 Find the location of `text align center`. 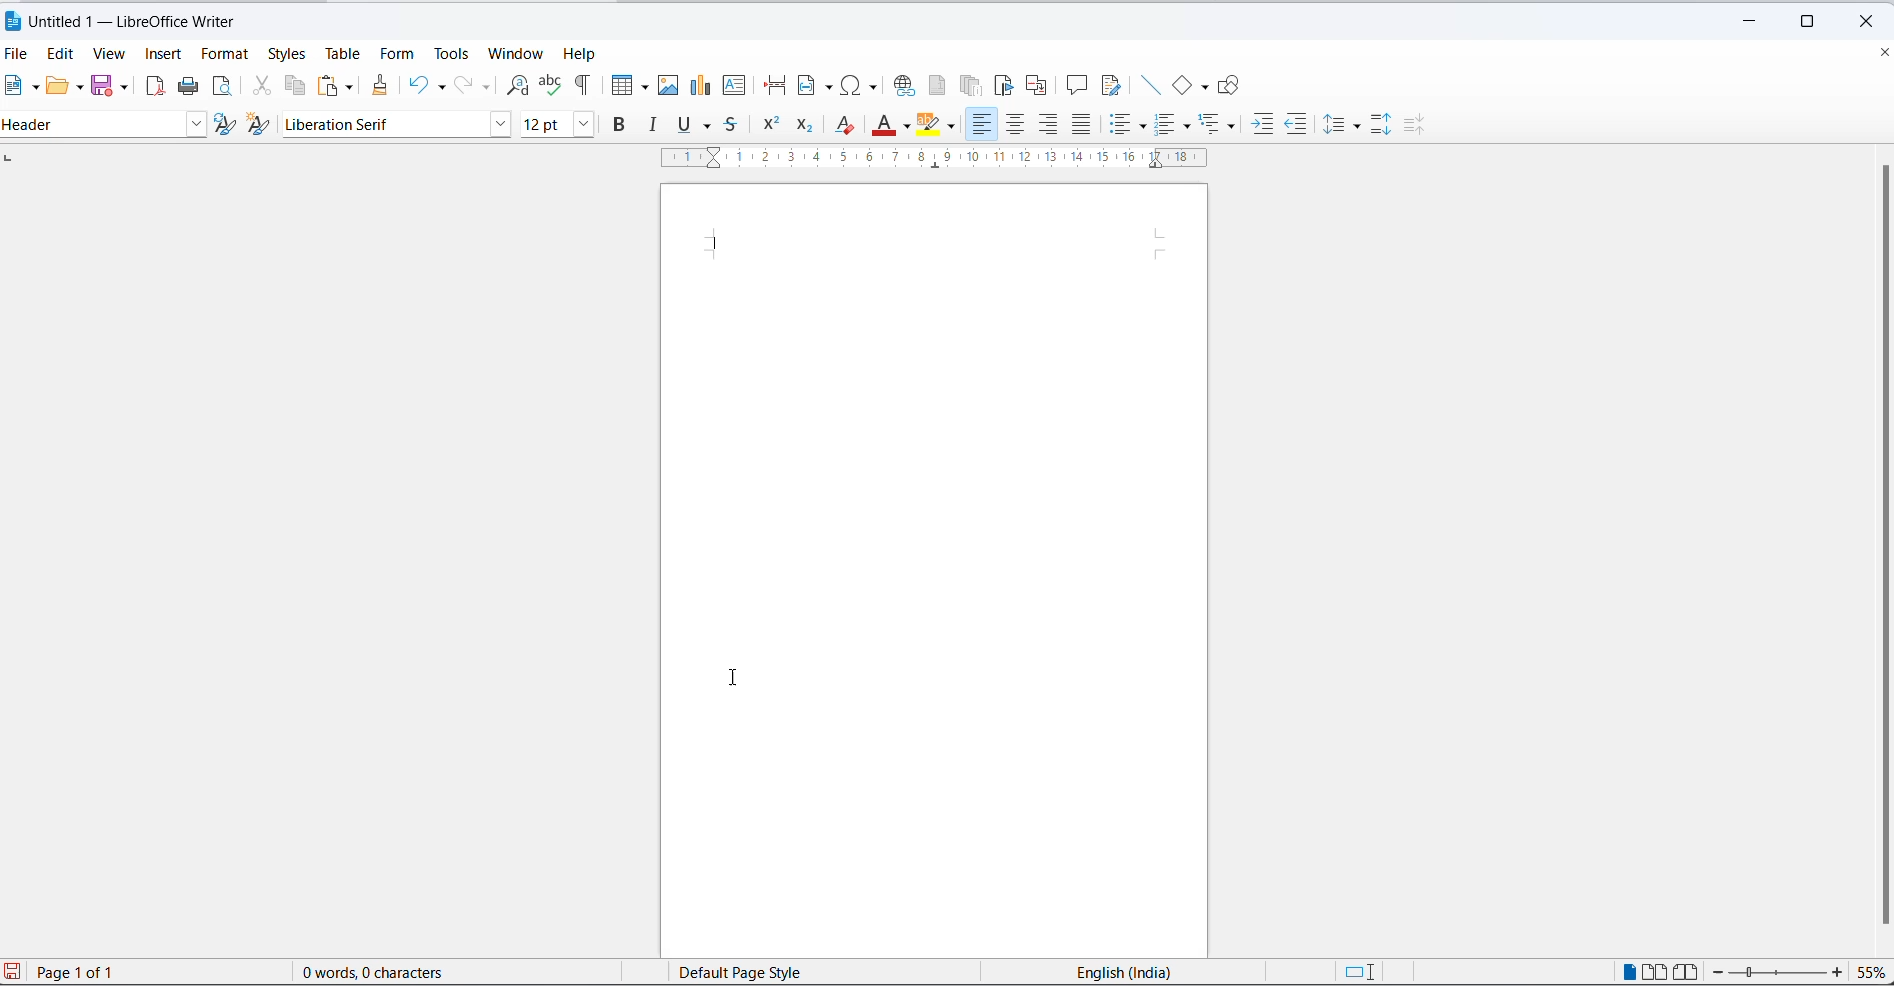

text align center is located at coordinates (1013, 125).